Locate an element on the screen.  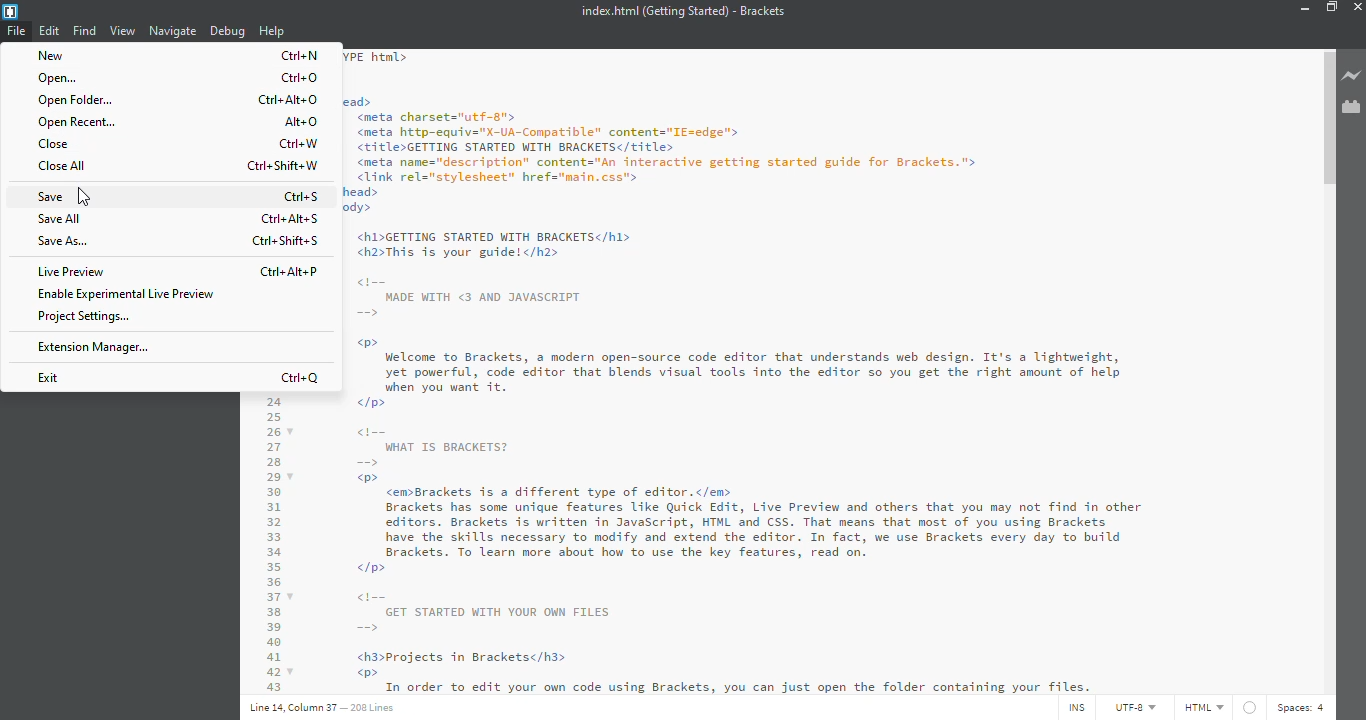
project settings is located at coordinates (90, 316).